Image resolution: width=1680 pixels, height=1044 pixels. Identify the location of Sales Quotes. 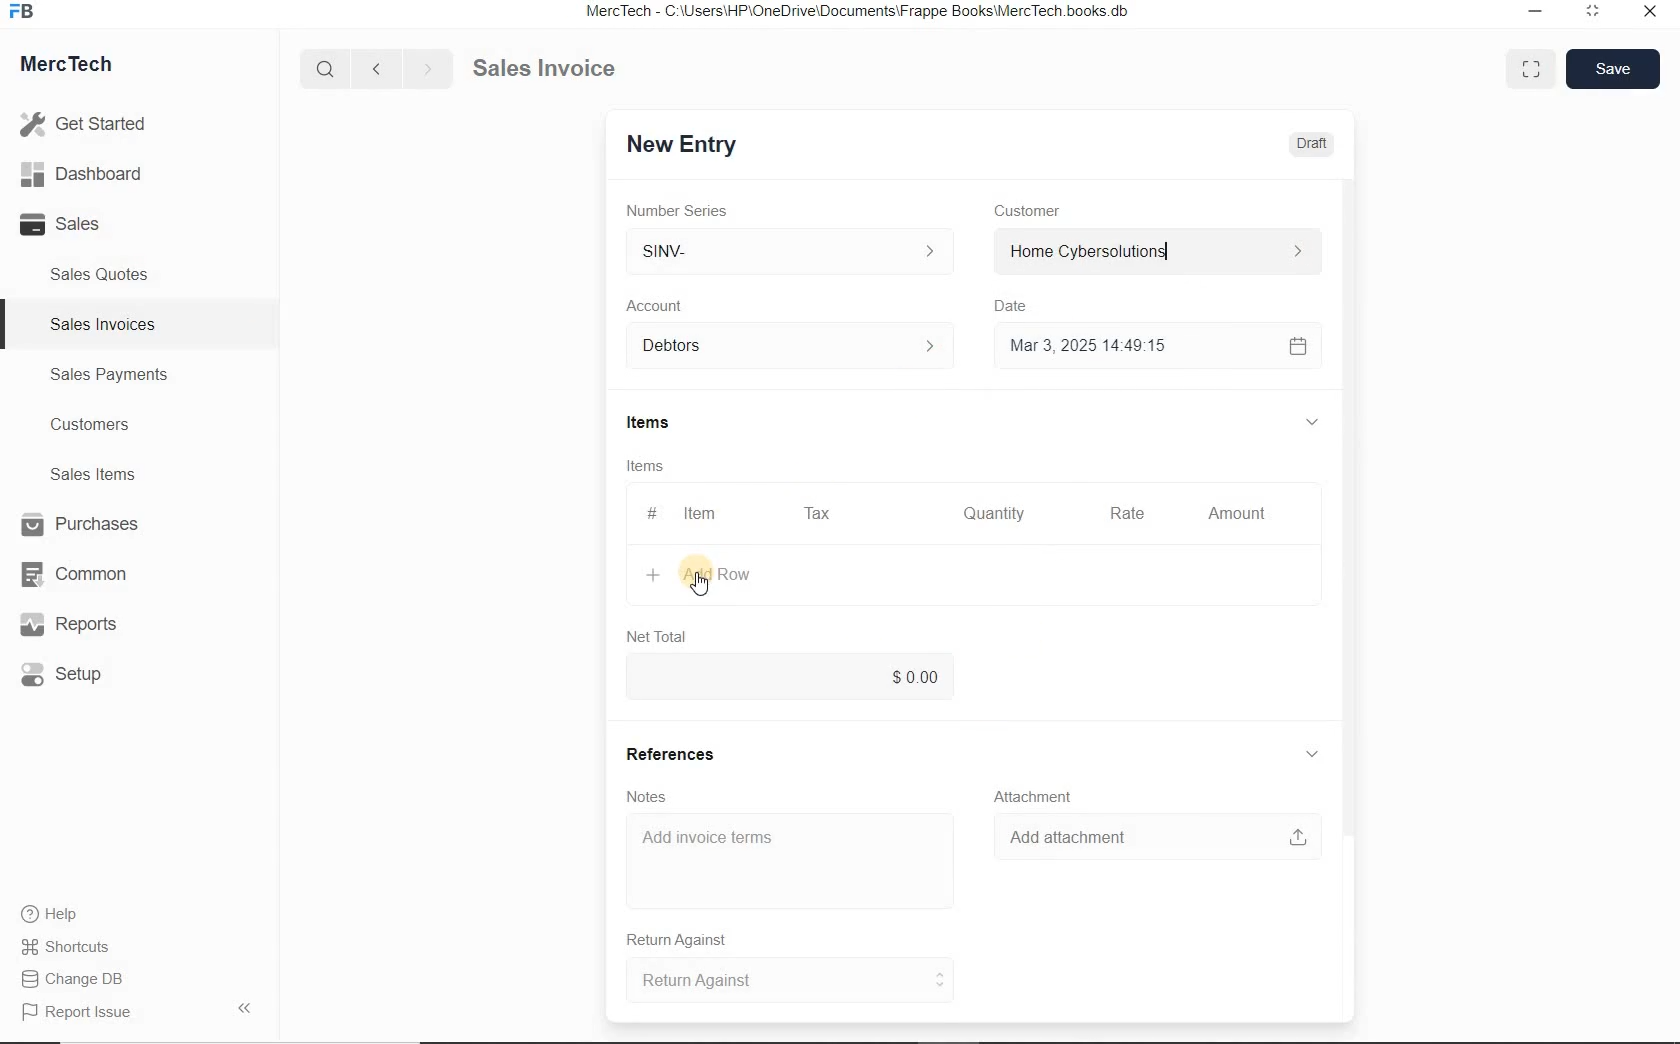
(104, 274).